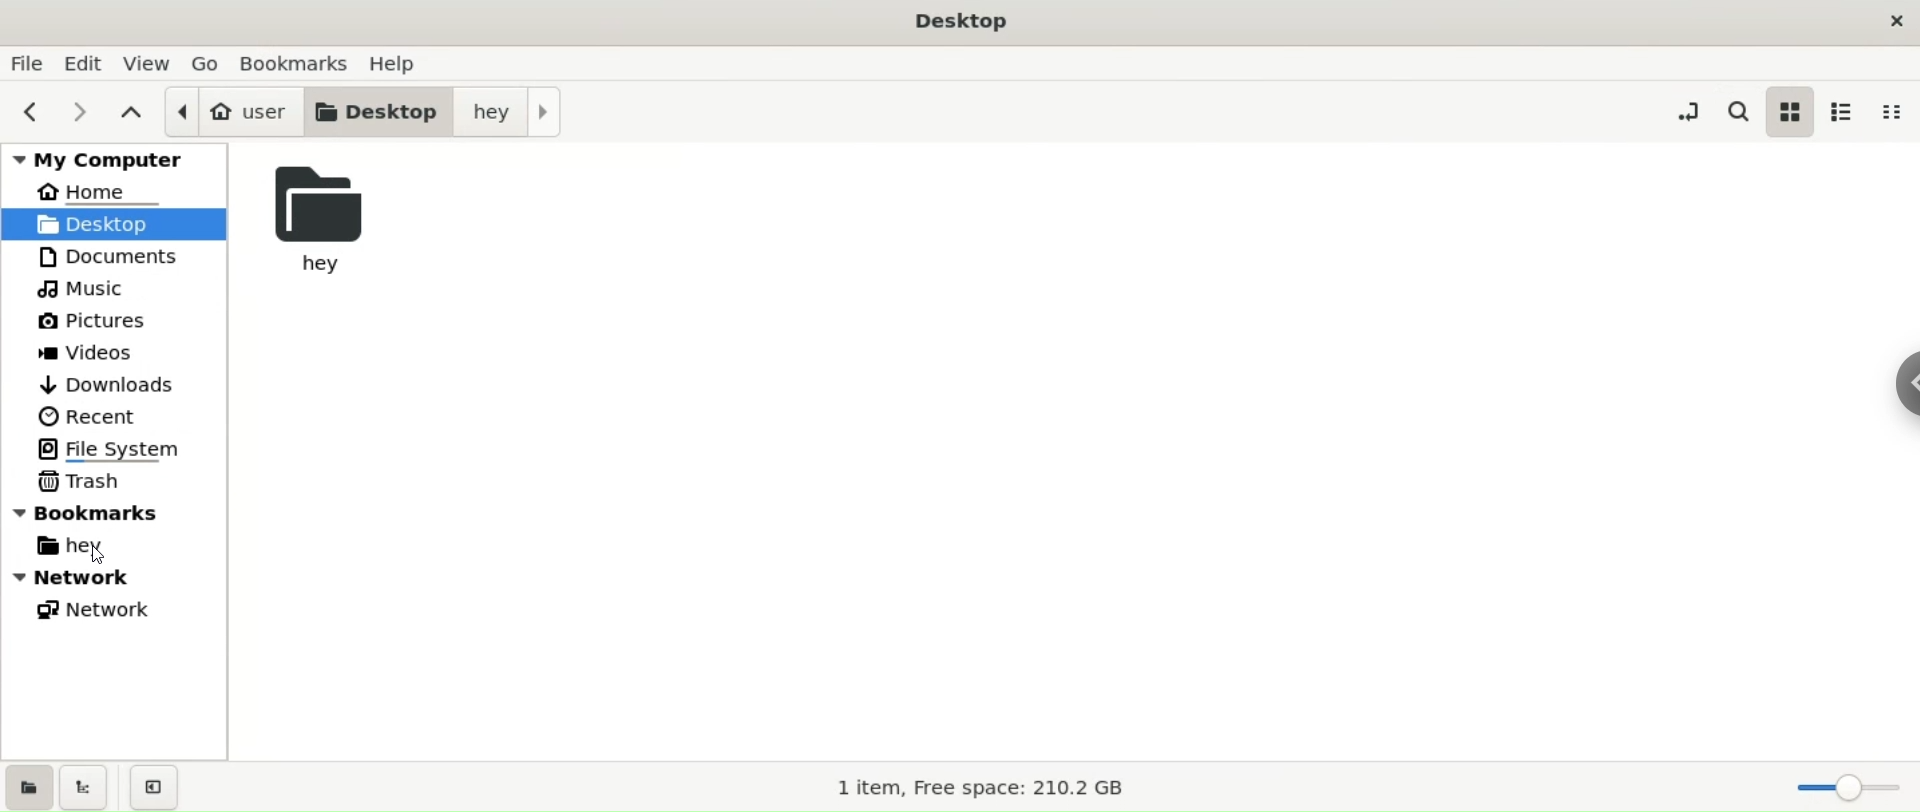  I want to click on pictures, so click(96, 320).